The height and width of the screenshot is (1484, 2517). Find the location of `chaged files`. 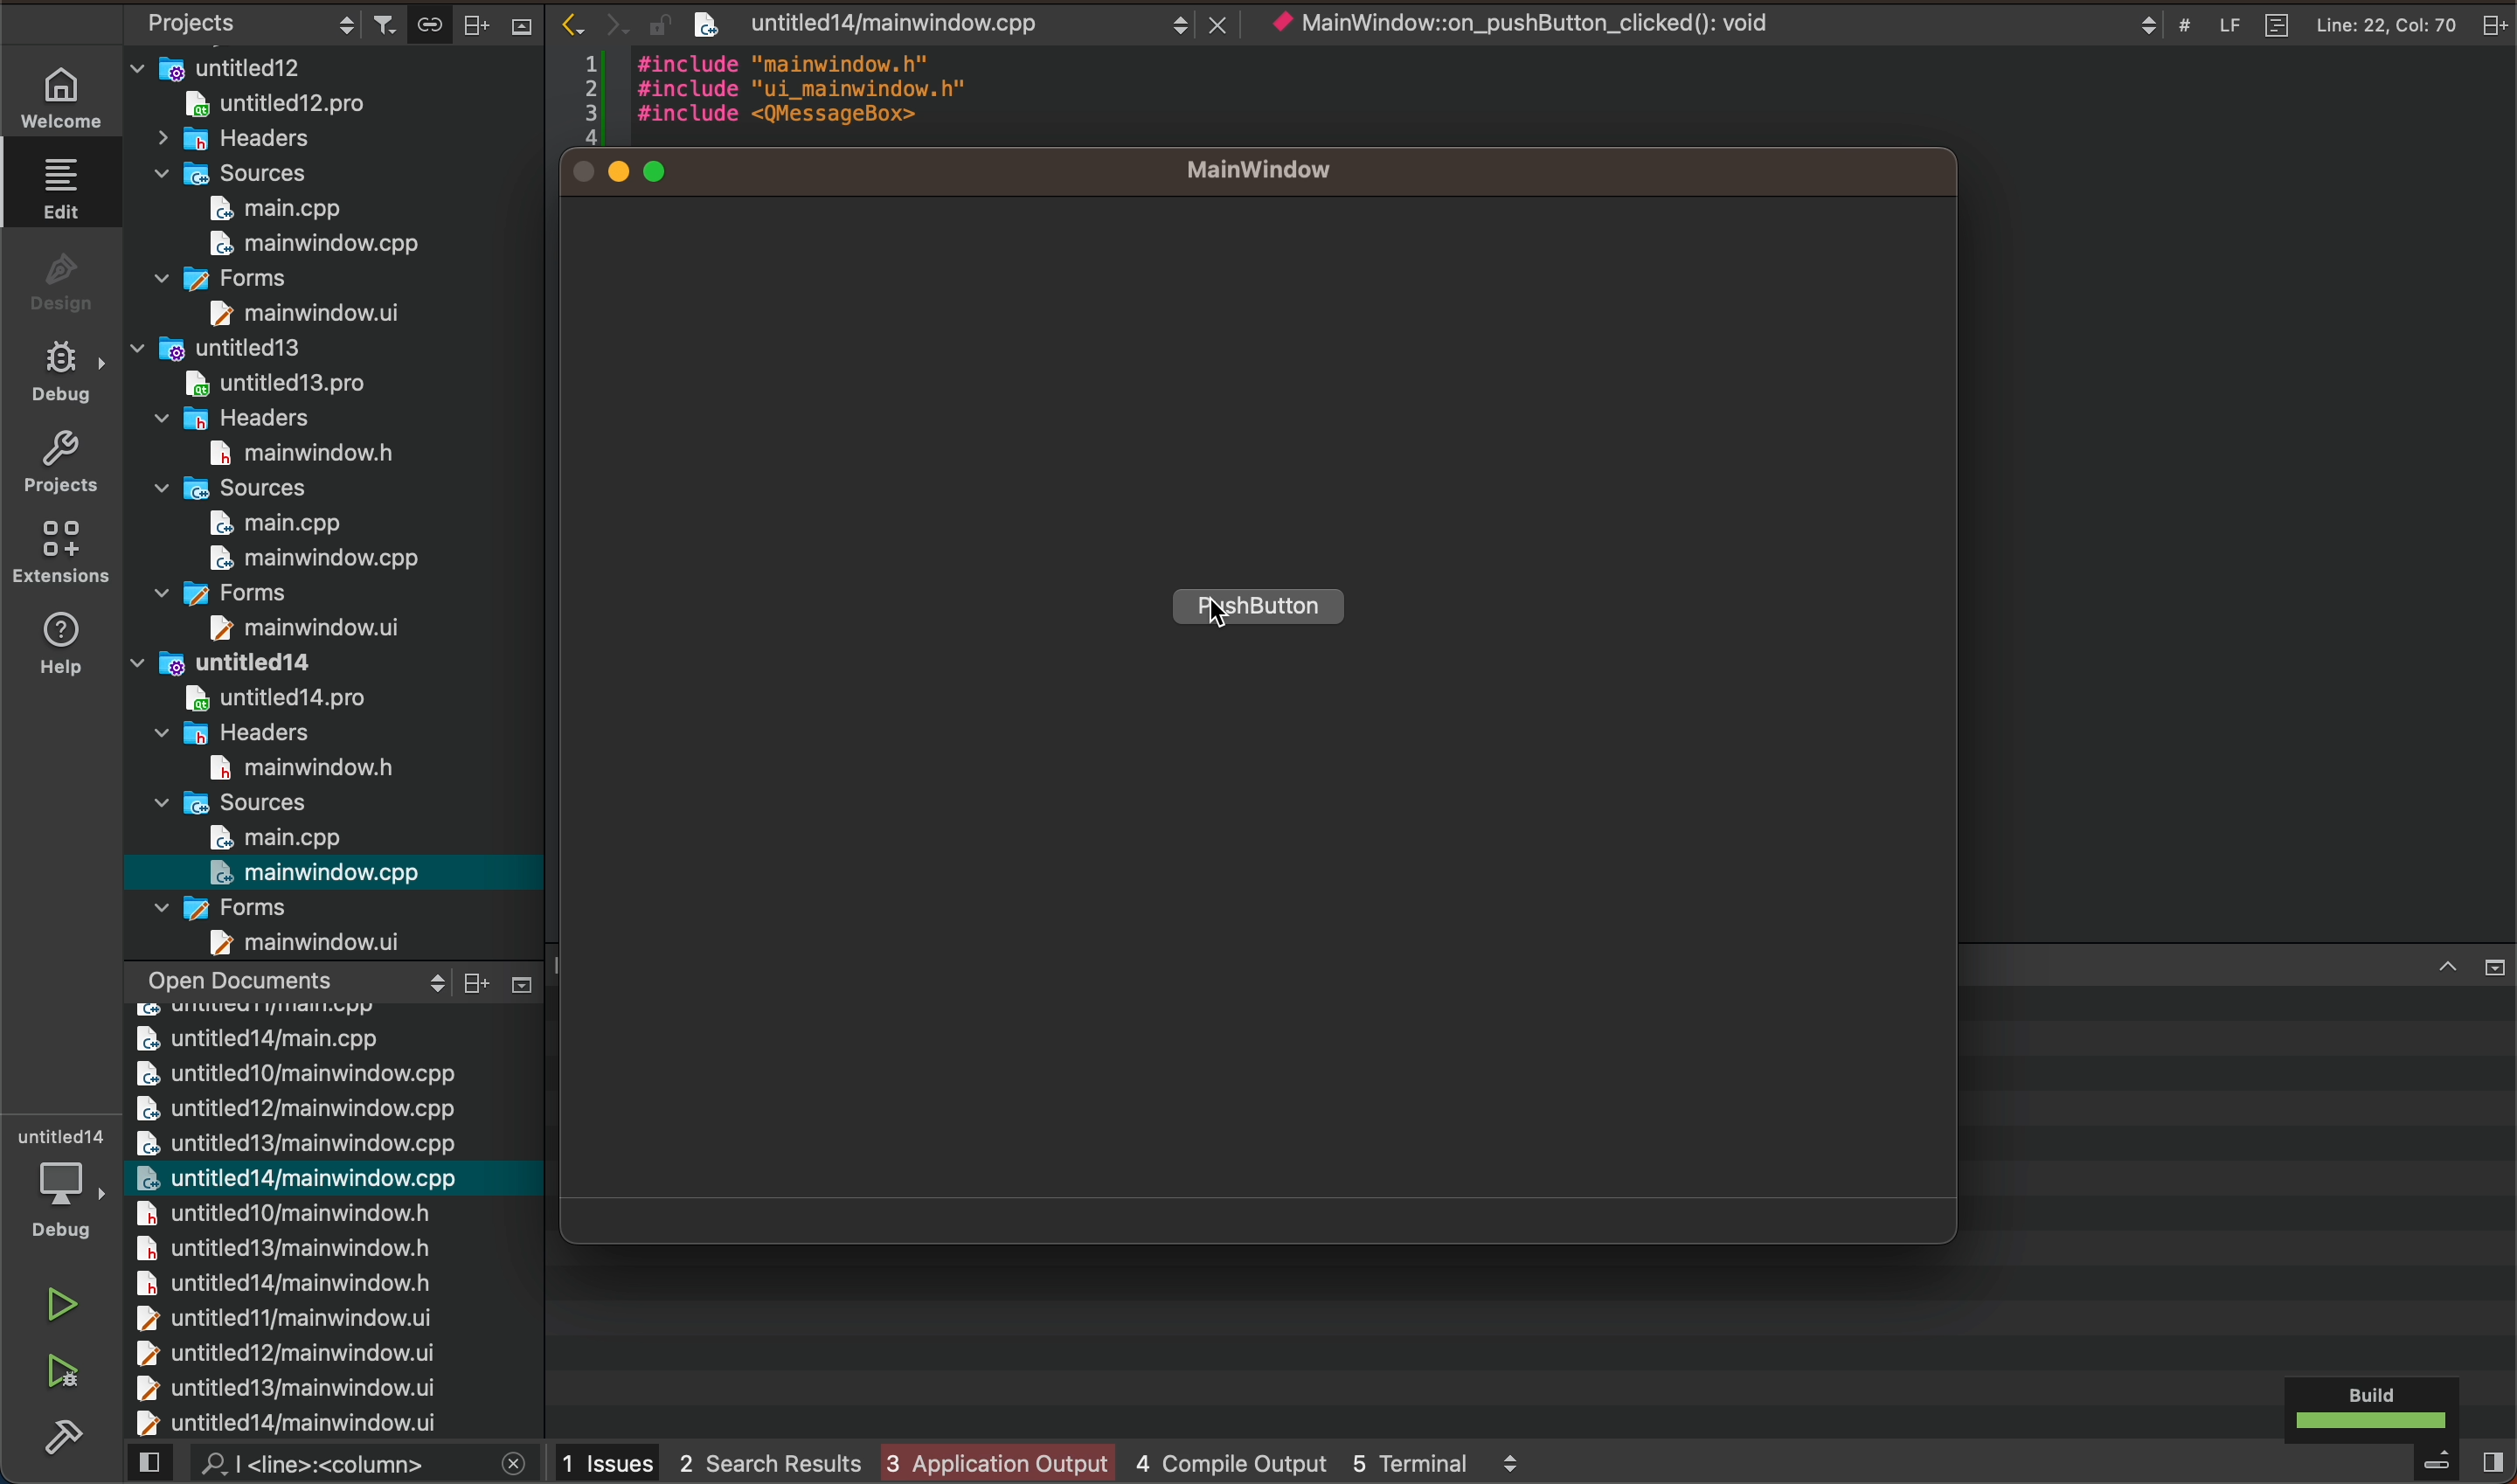

chaged files is located at coordinates (332, 1203).